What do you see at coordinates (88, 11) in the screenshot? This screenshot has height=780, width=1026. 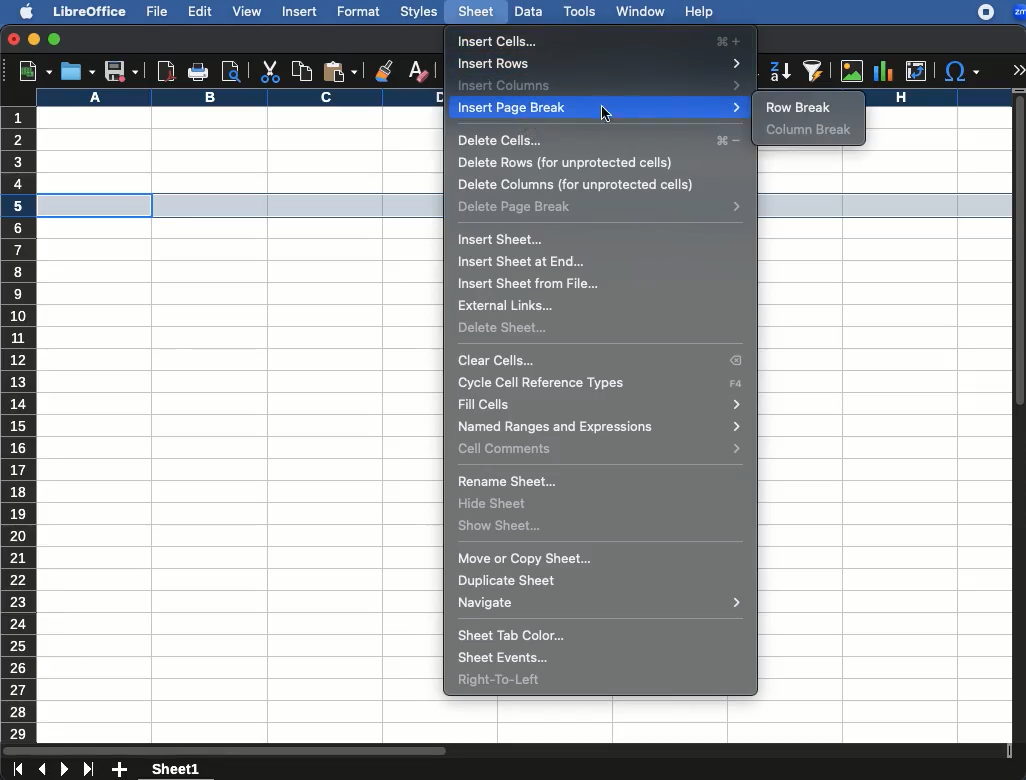 I see `libreoffice` at bounding box center [88, 11].